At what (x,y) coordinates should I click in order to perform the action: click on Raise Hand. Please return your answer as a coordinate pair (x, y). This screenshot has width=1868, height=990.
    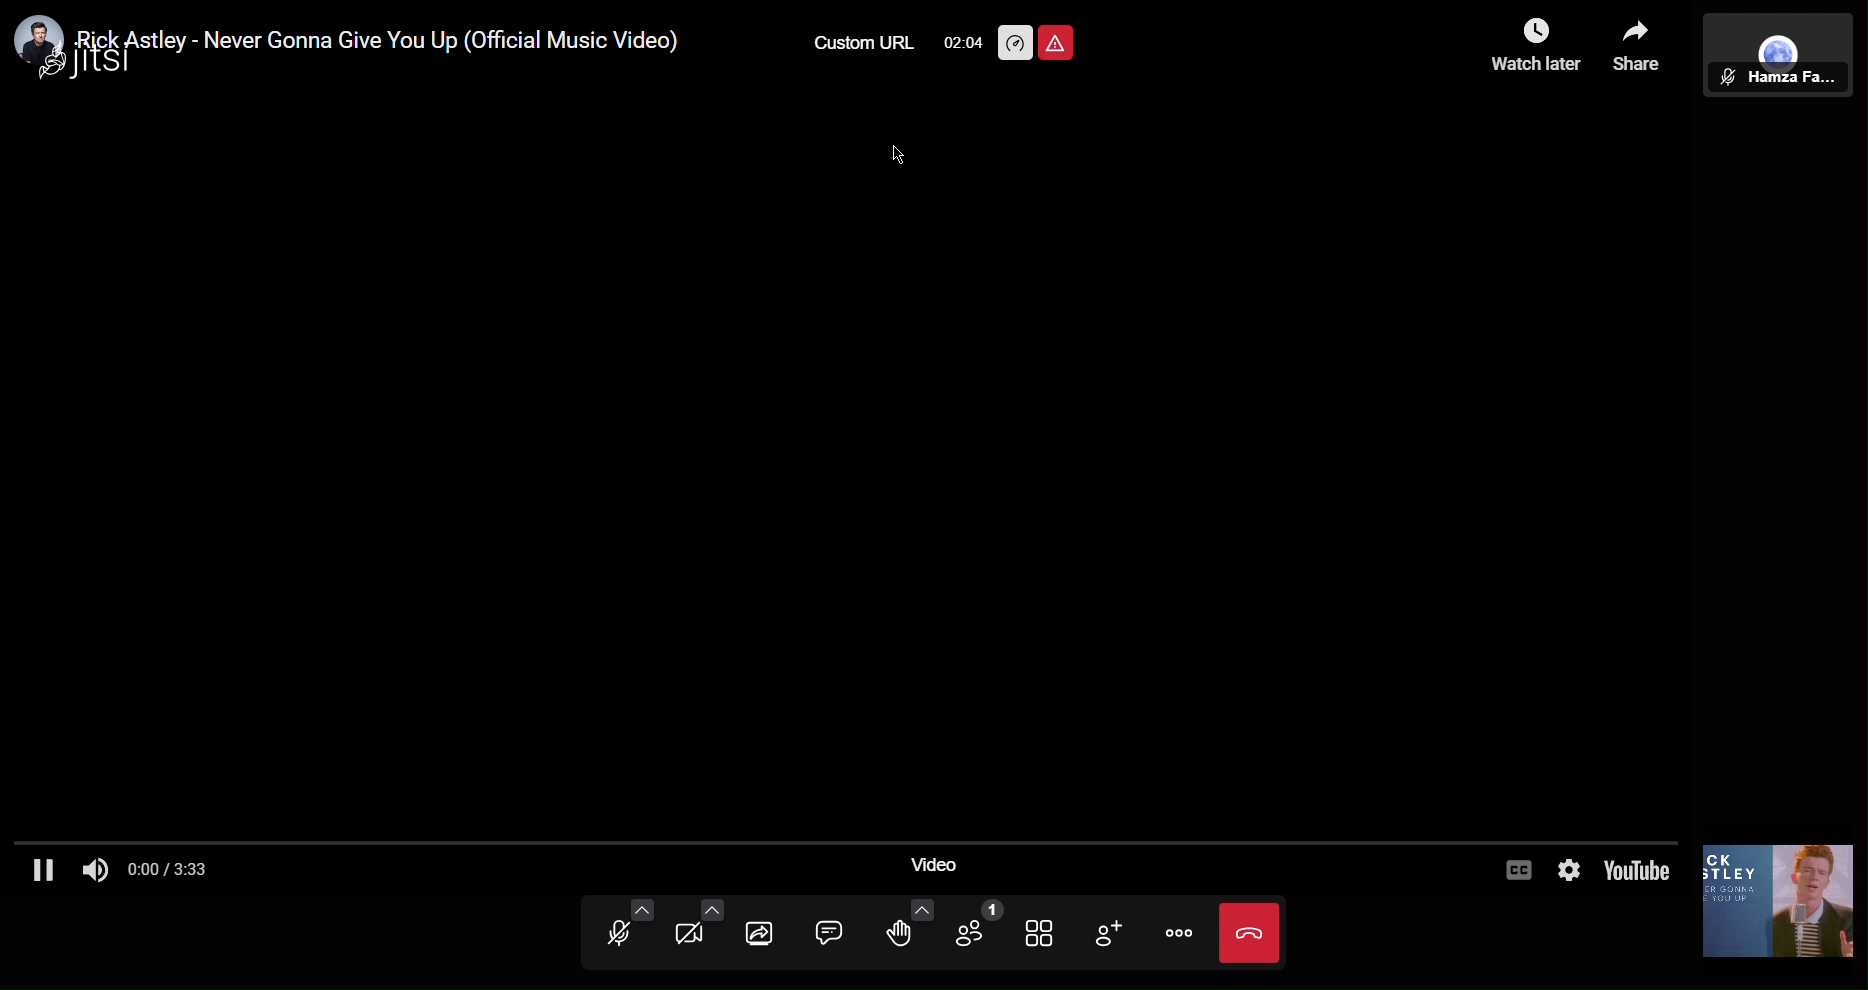
    Looking at the image, I should click on (905, 936).